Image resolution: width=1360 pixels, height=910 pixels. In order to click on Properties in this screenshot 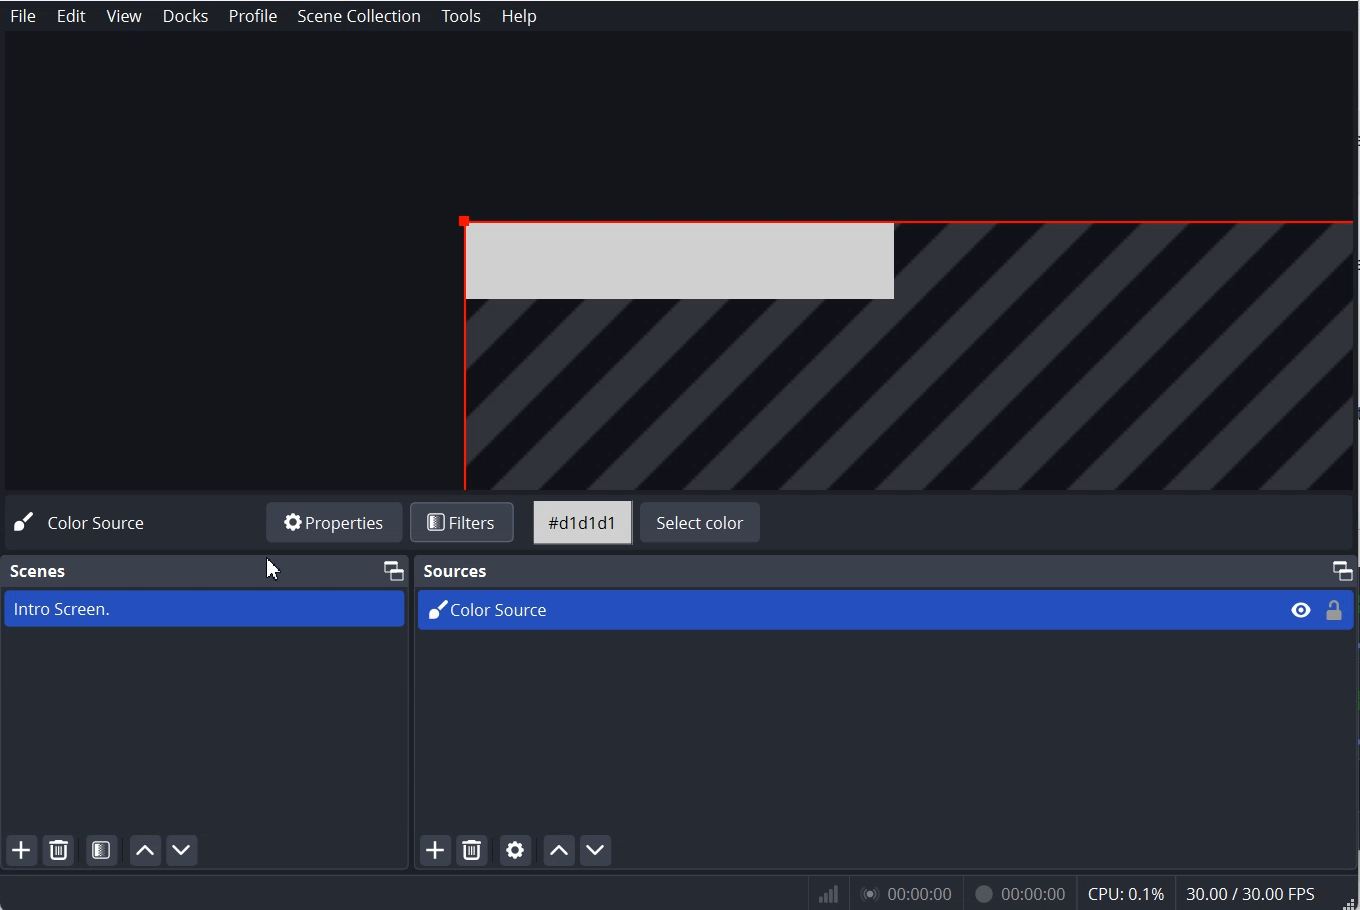, I will do `click(333, 522)`.